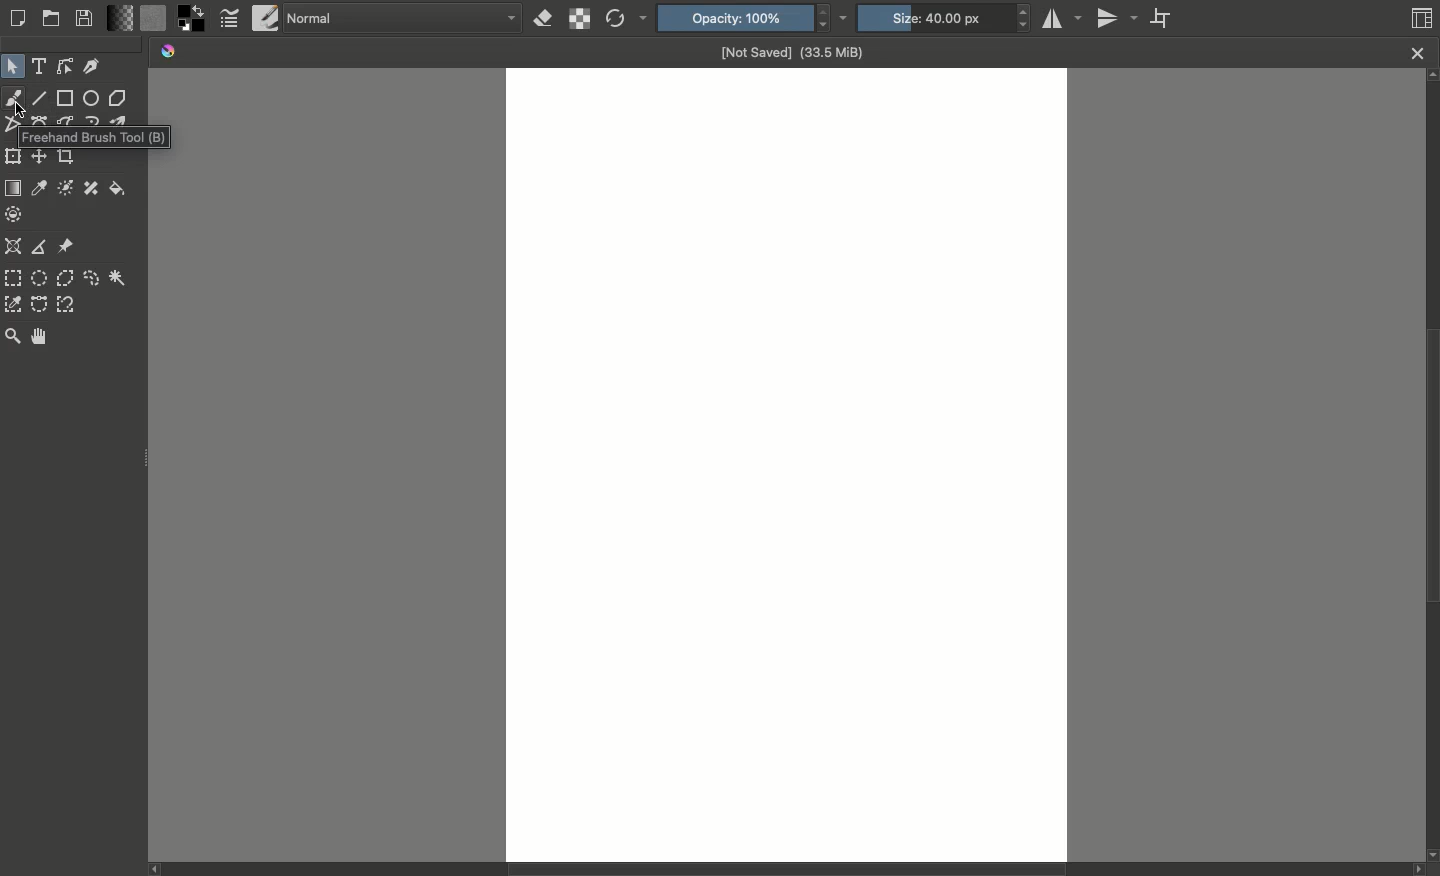 Image resolution: width=1440 pixels, height=876 pixels. Describe the element at coordinates (1431, 853) in the screenshot. I see `scroll down` at that location.